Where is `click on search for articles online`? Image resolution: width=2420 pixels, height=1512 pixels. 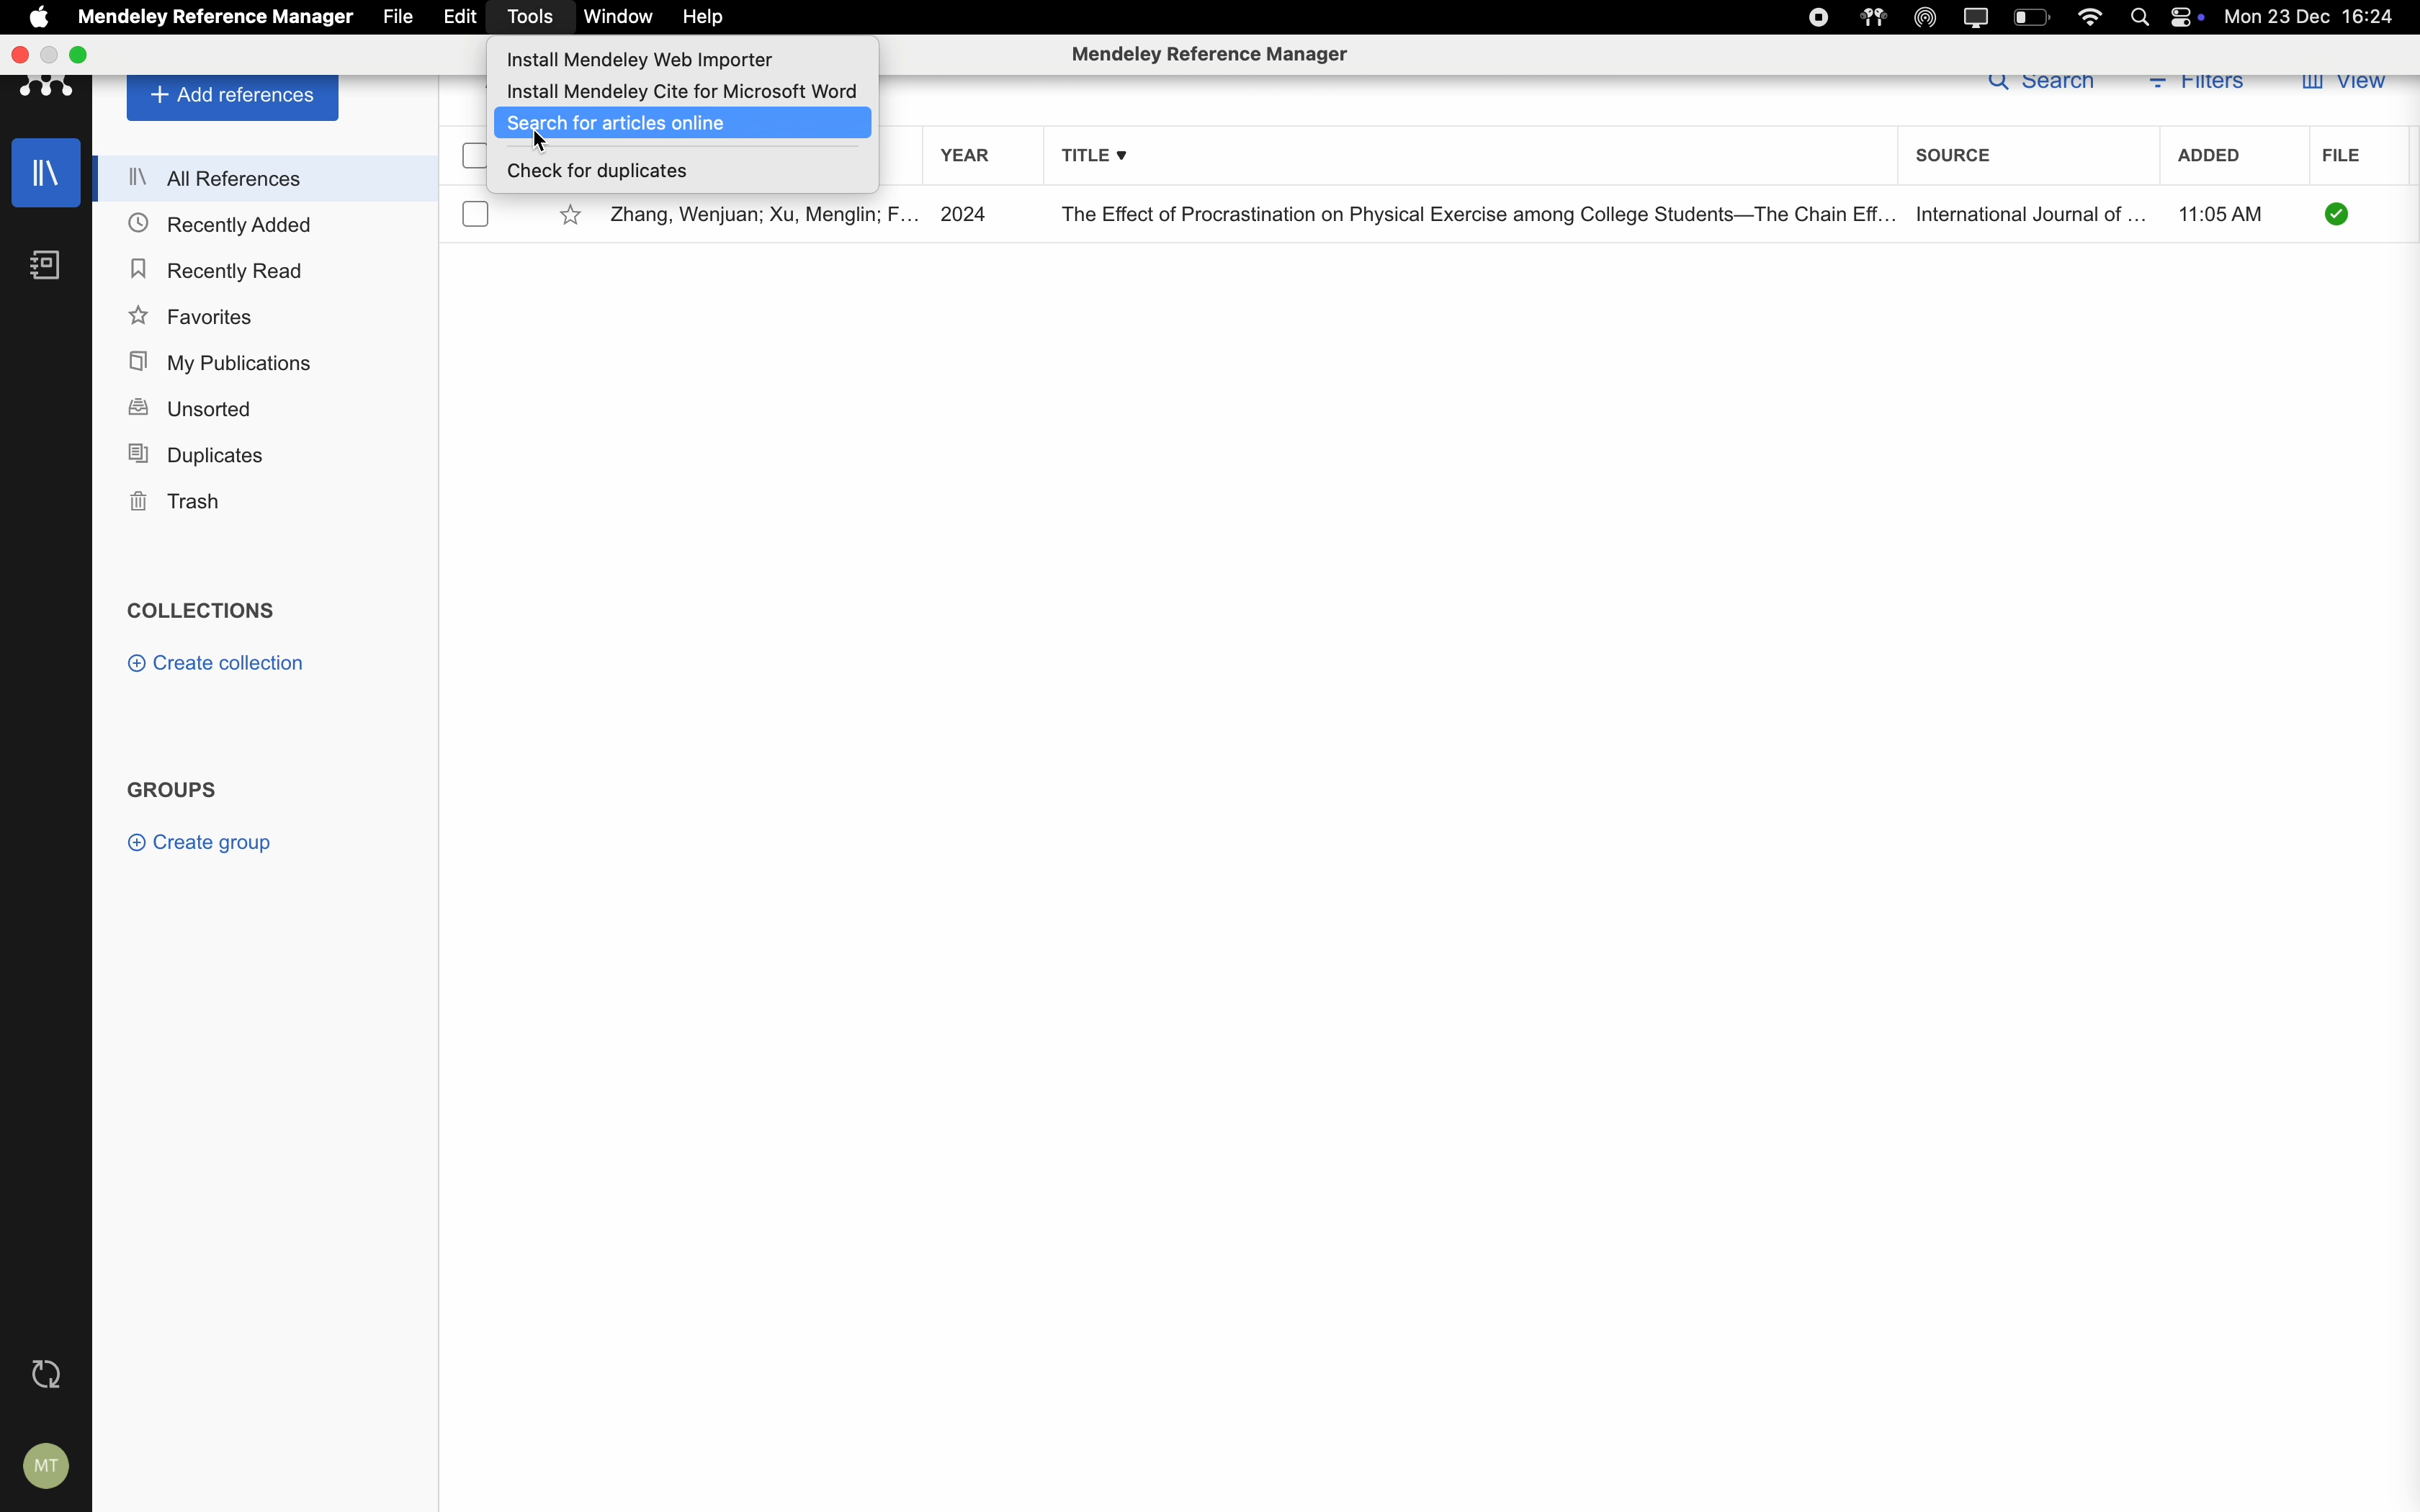
click on search for articles online is located at coordinates (687, 129).